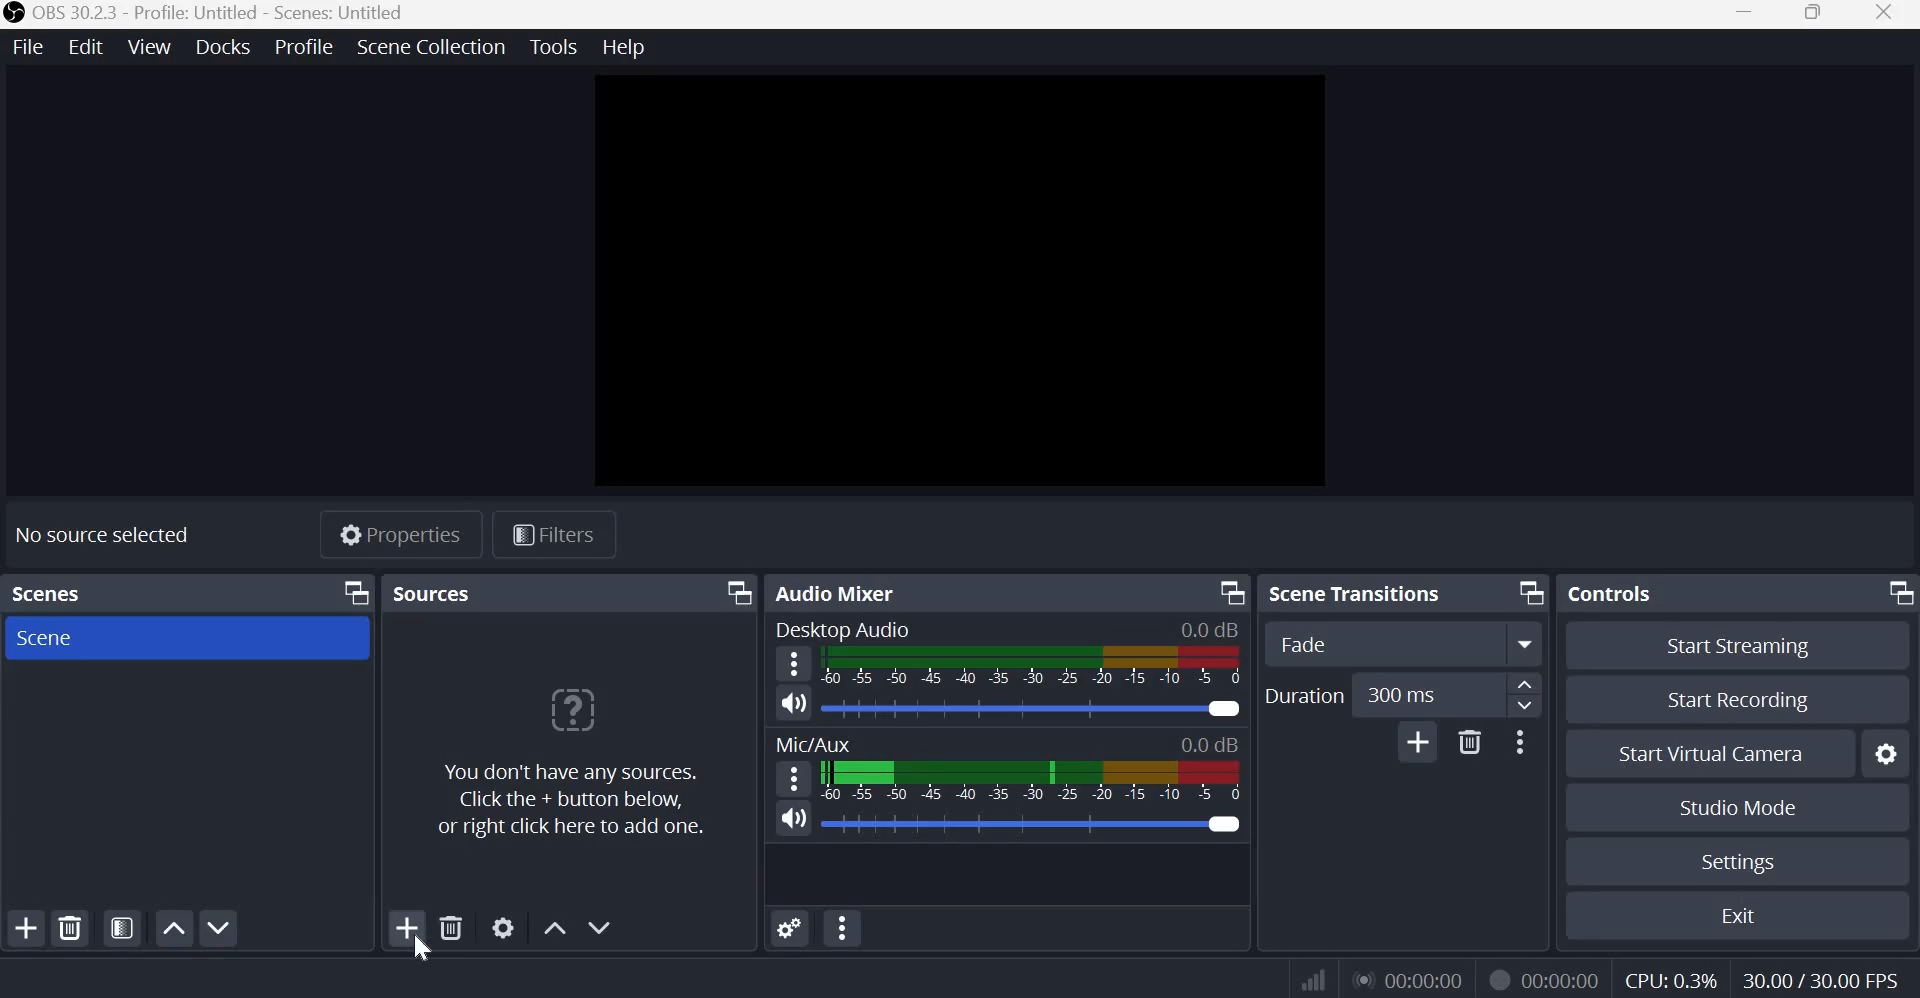 This screenshot has height=998, width=1920. What do you see at coordinates (88, 45) in the screenshot?
I see `Edit` at bounding box center [88, 45].